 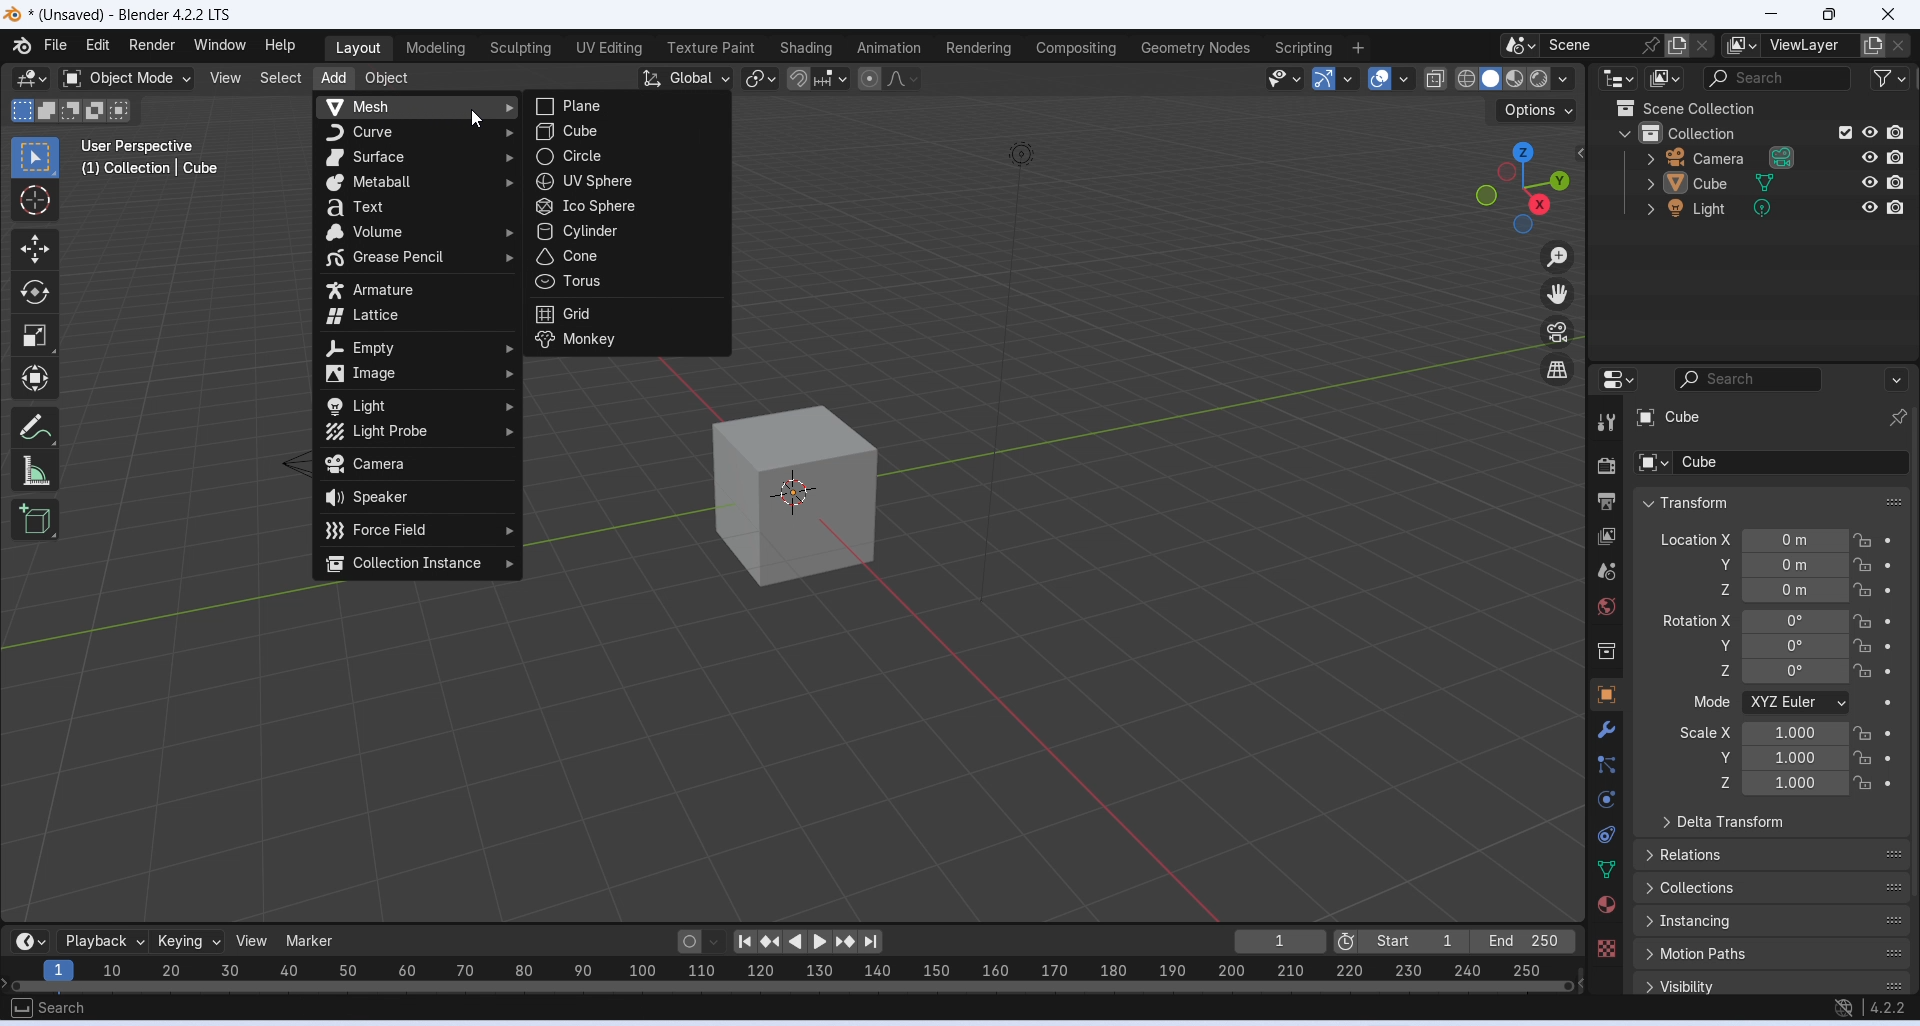 I want to click on hide in viewport, so click(x=1870, y=208).